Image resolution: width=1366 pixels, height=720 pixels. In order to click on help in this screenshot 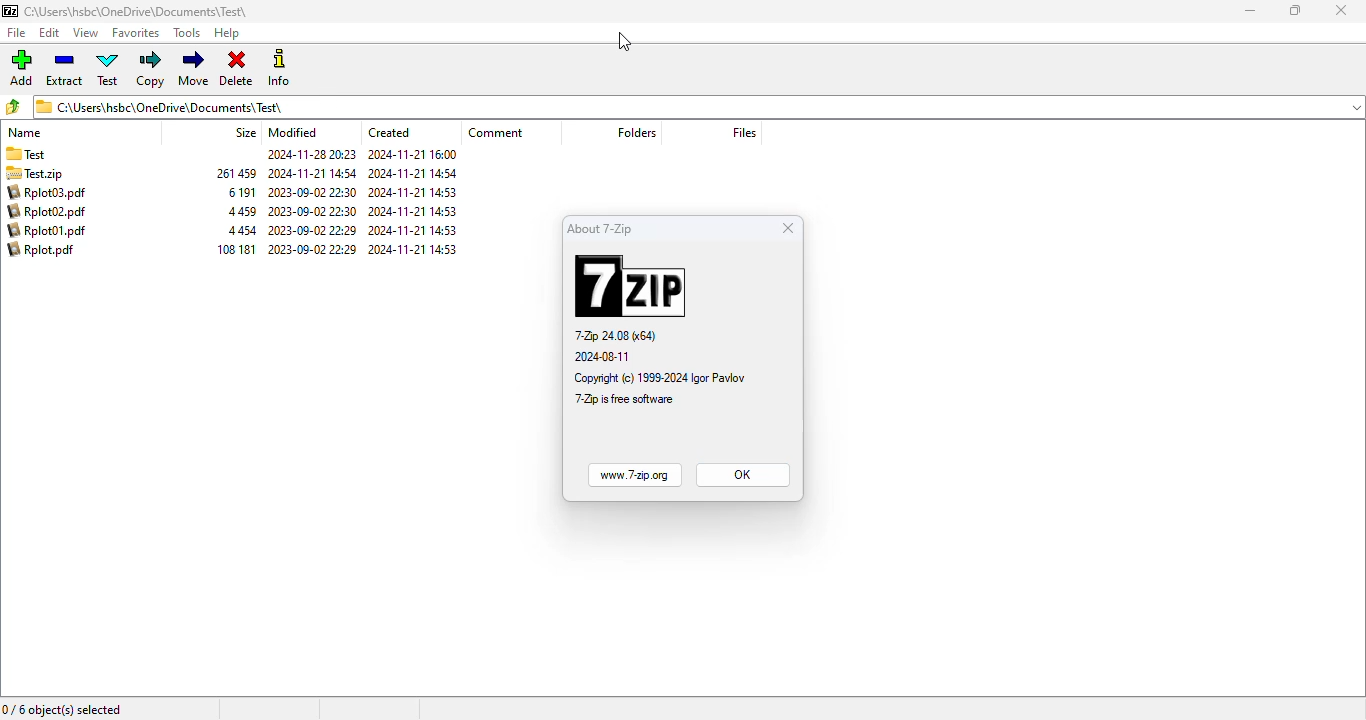, I will do `click(227, 33)`.